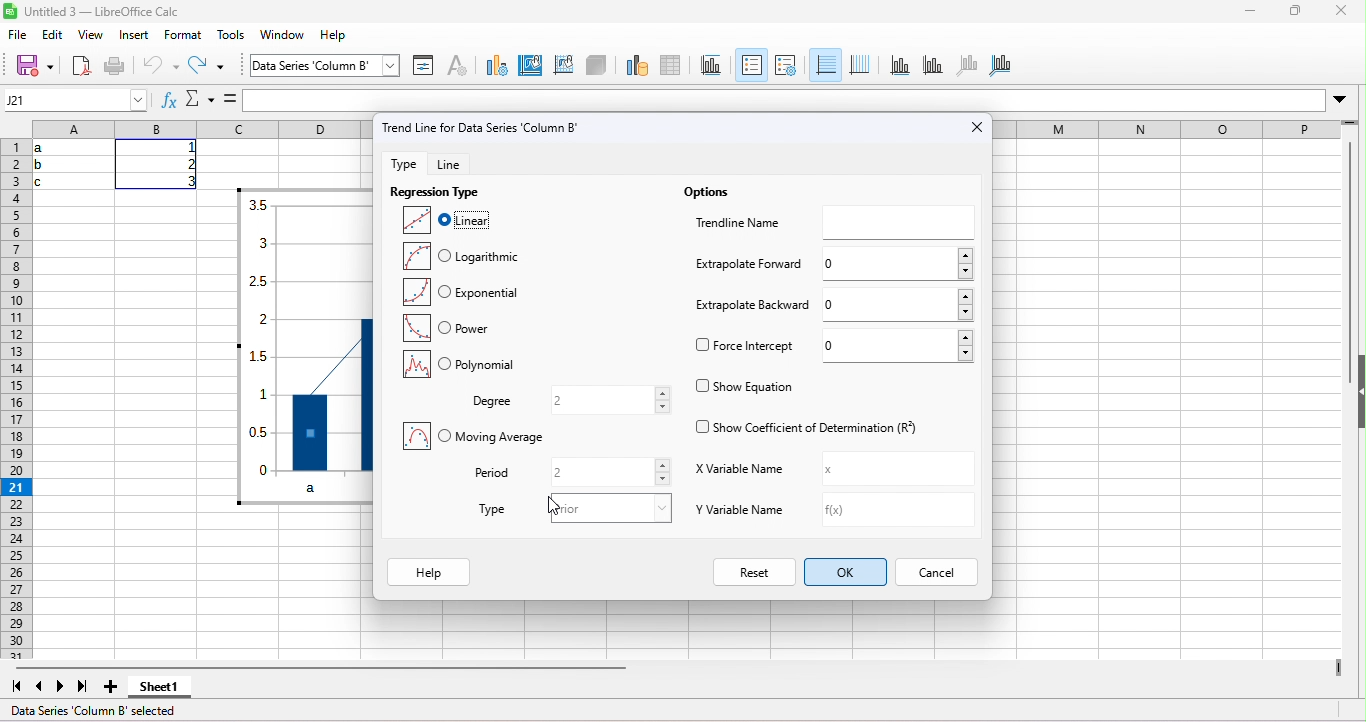 This screenshot has height=722, width=1366. What do you see at coordinates (456, 328) in the screenshot?
I see `power` at bounding box center [456, 328].